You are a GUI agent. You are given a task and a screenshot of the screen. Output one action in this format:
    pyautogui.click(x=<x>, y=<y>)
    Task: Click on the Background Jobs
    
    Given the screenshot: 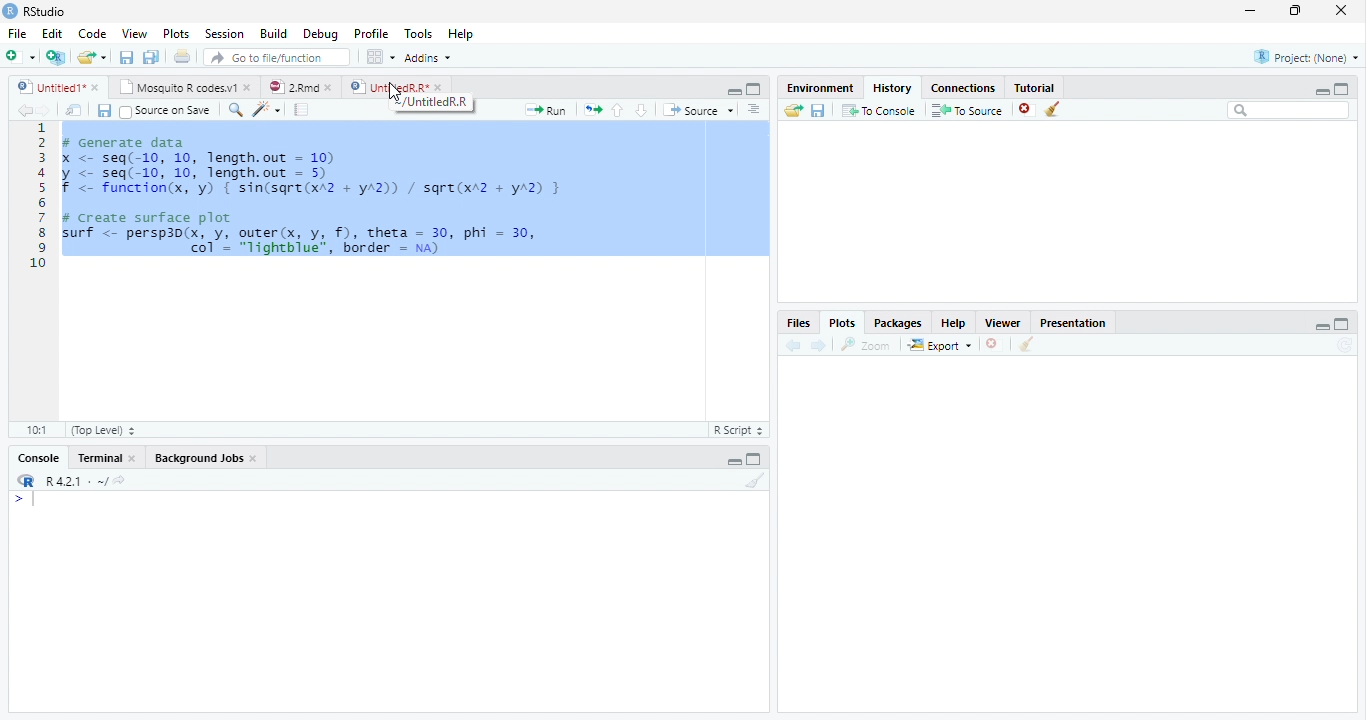 What is the action you would take?
    pyautogui.click(x=199, y=458)
    